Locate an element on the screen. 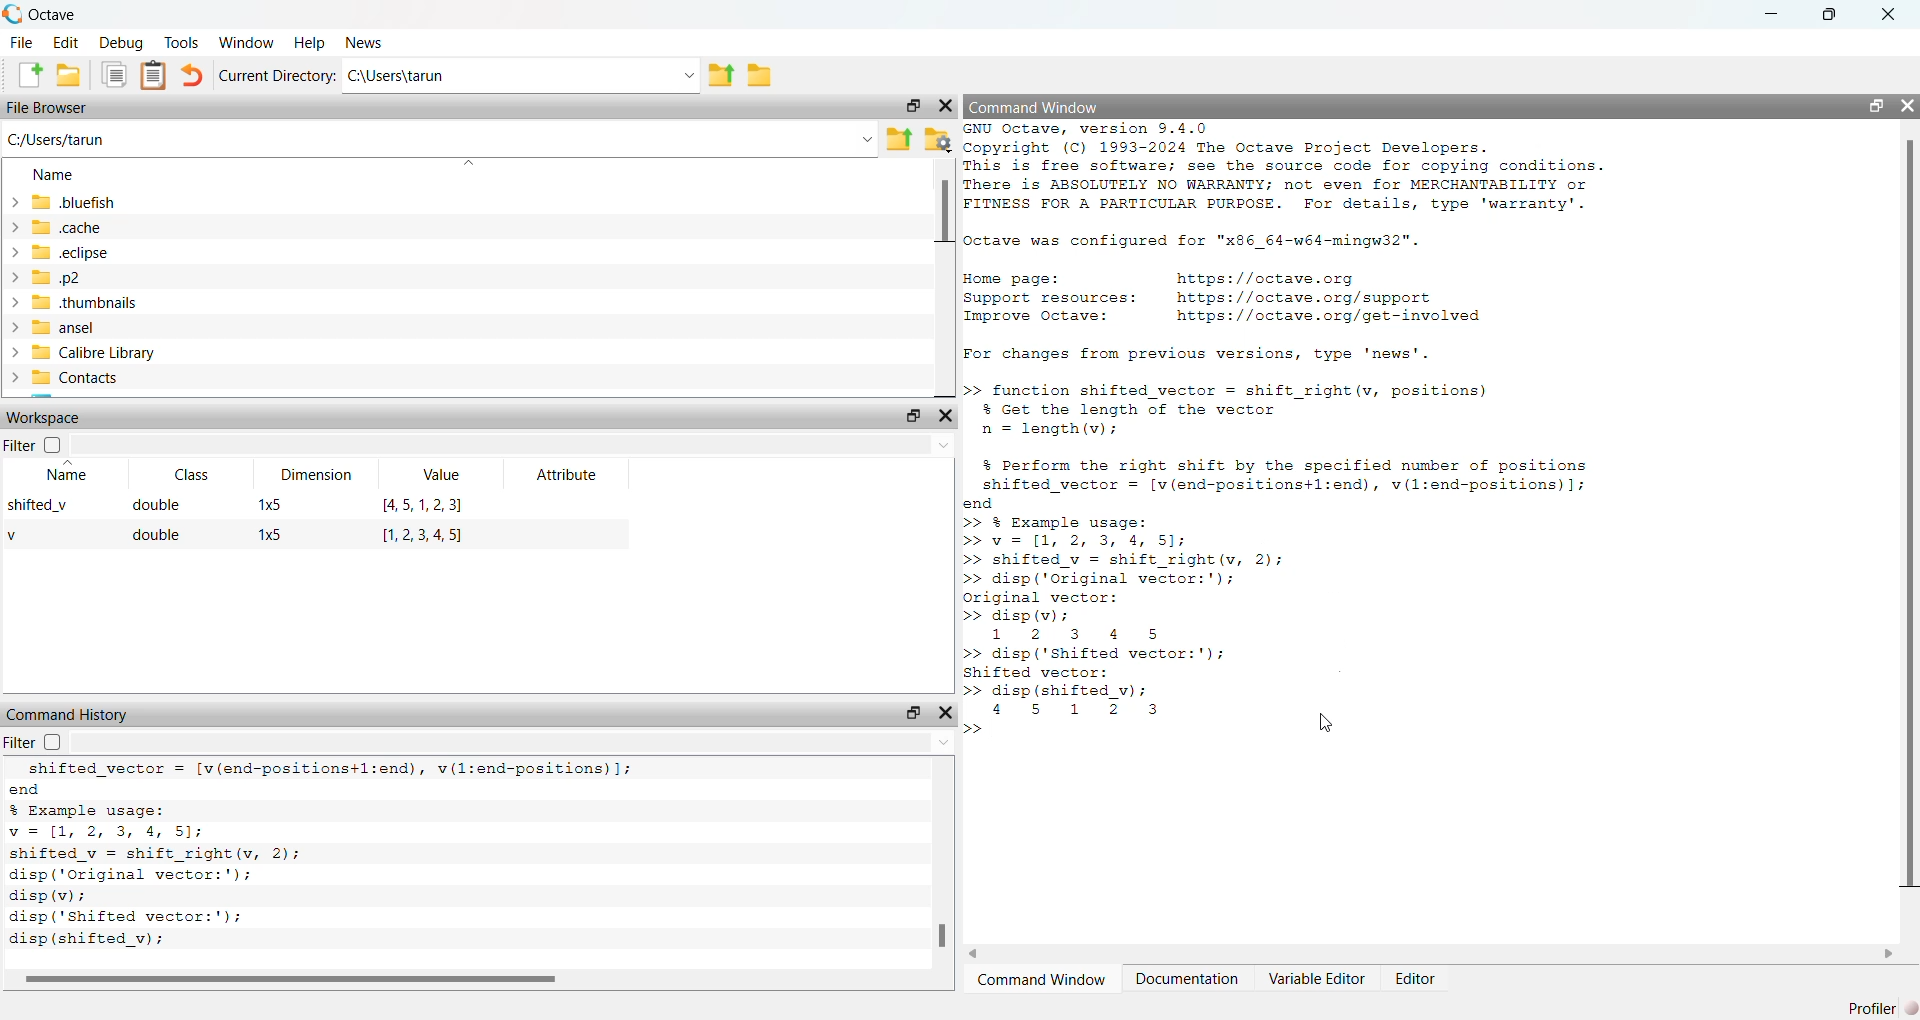  open an existing file in editor is located at coordinates (74, 77).